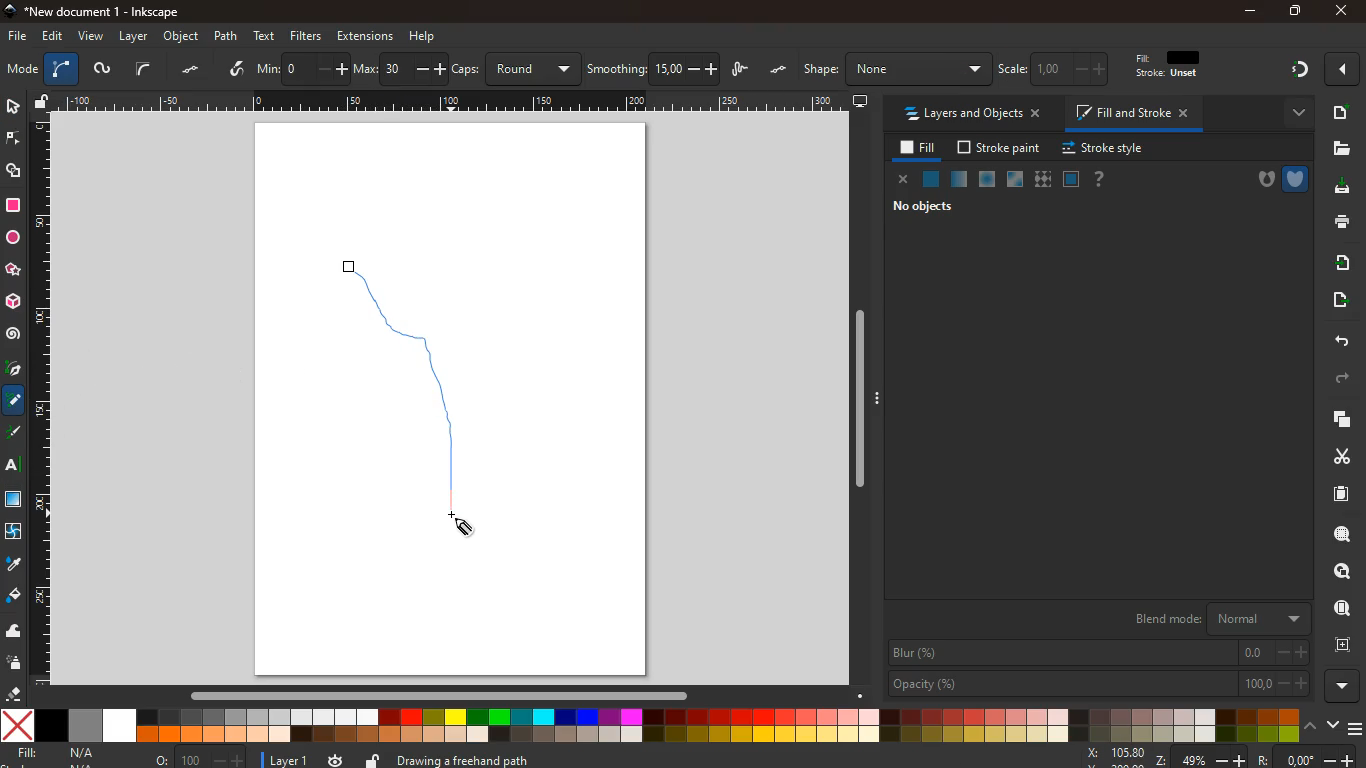  Describe the element at coordinates (1291, 113) in the screenshot. I see `more` at that location.